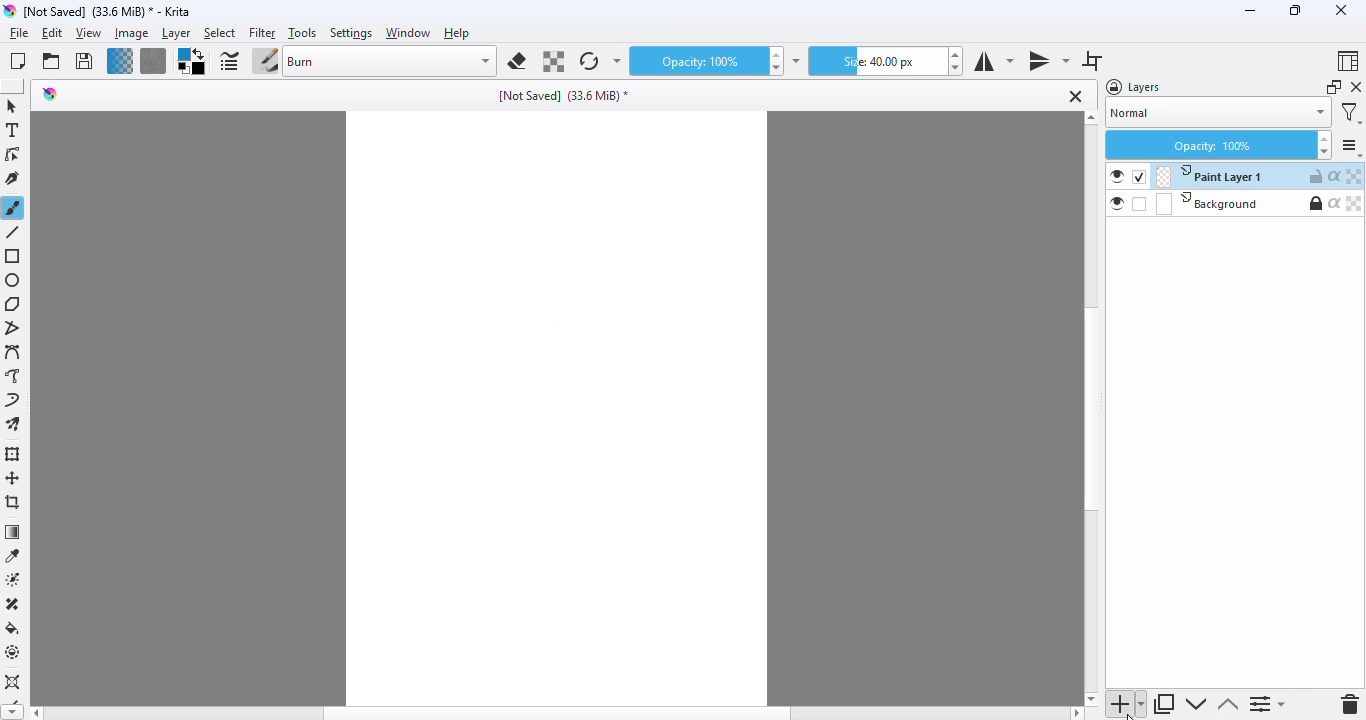 The image size is (1366, 720). I want to click on open an existing document, so click(51, 61).